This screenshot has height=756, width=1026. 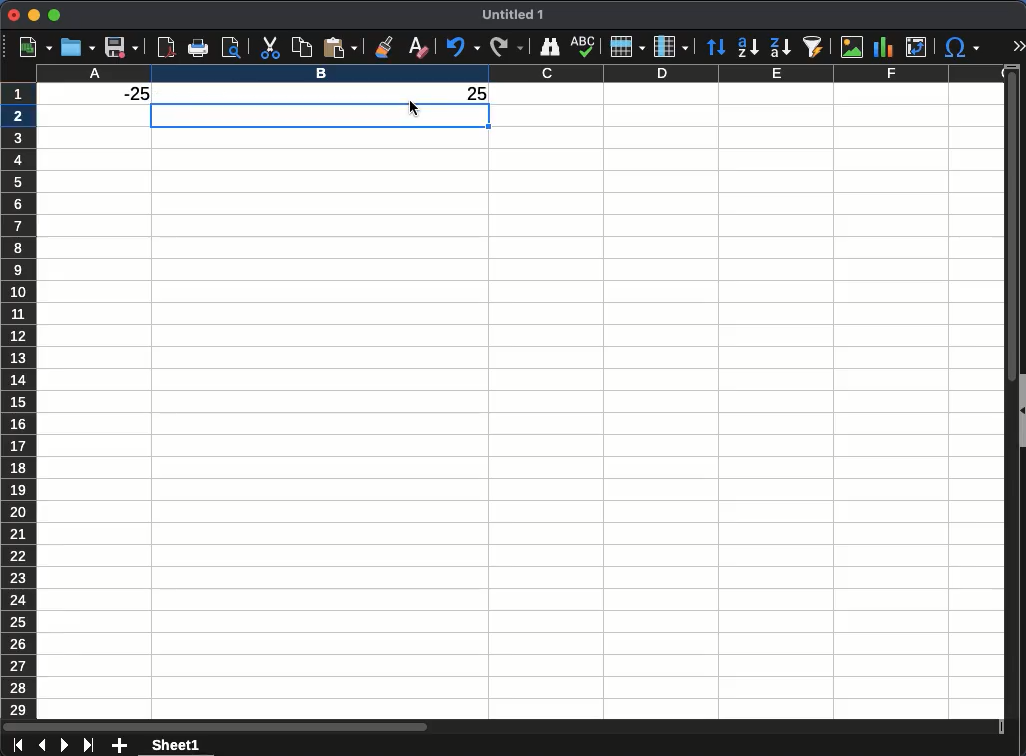 What do you see at coordinates (519, 73) in the screenshot?
I see `column` at bounding box center [519, 73].